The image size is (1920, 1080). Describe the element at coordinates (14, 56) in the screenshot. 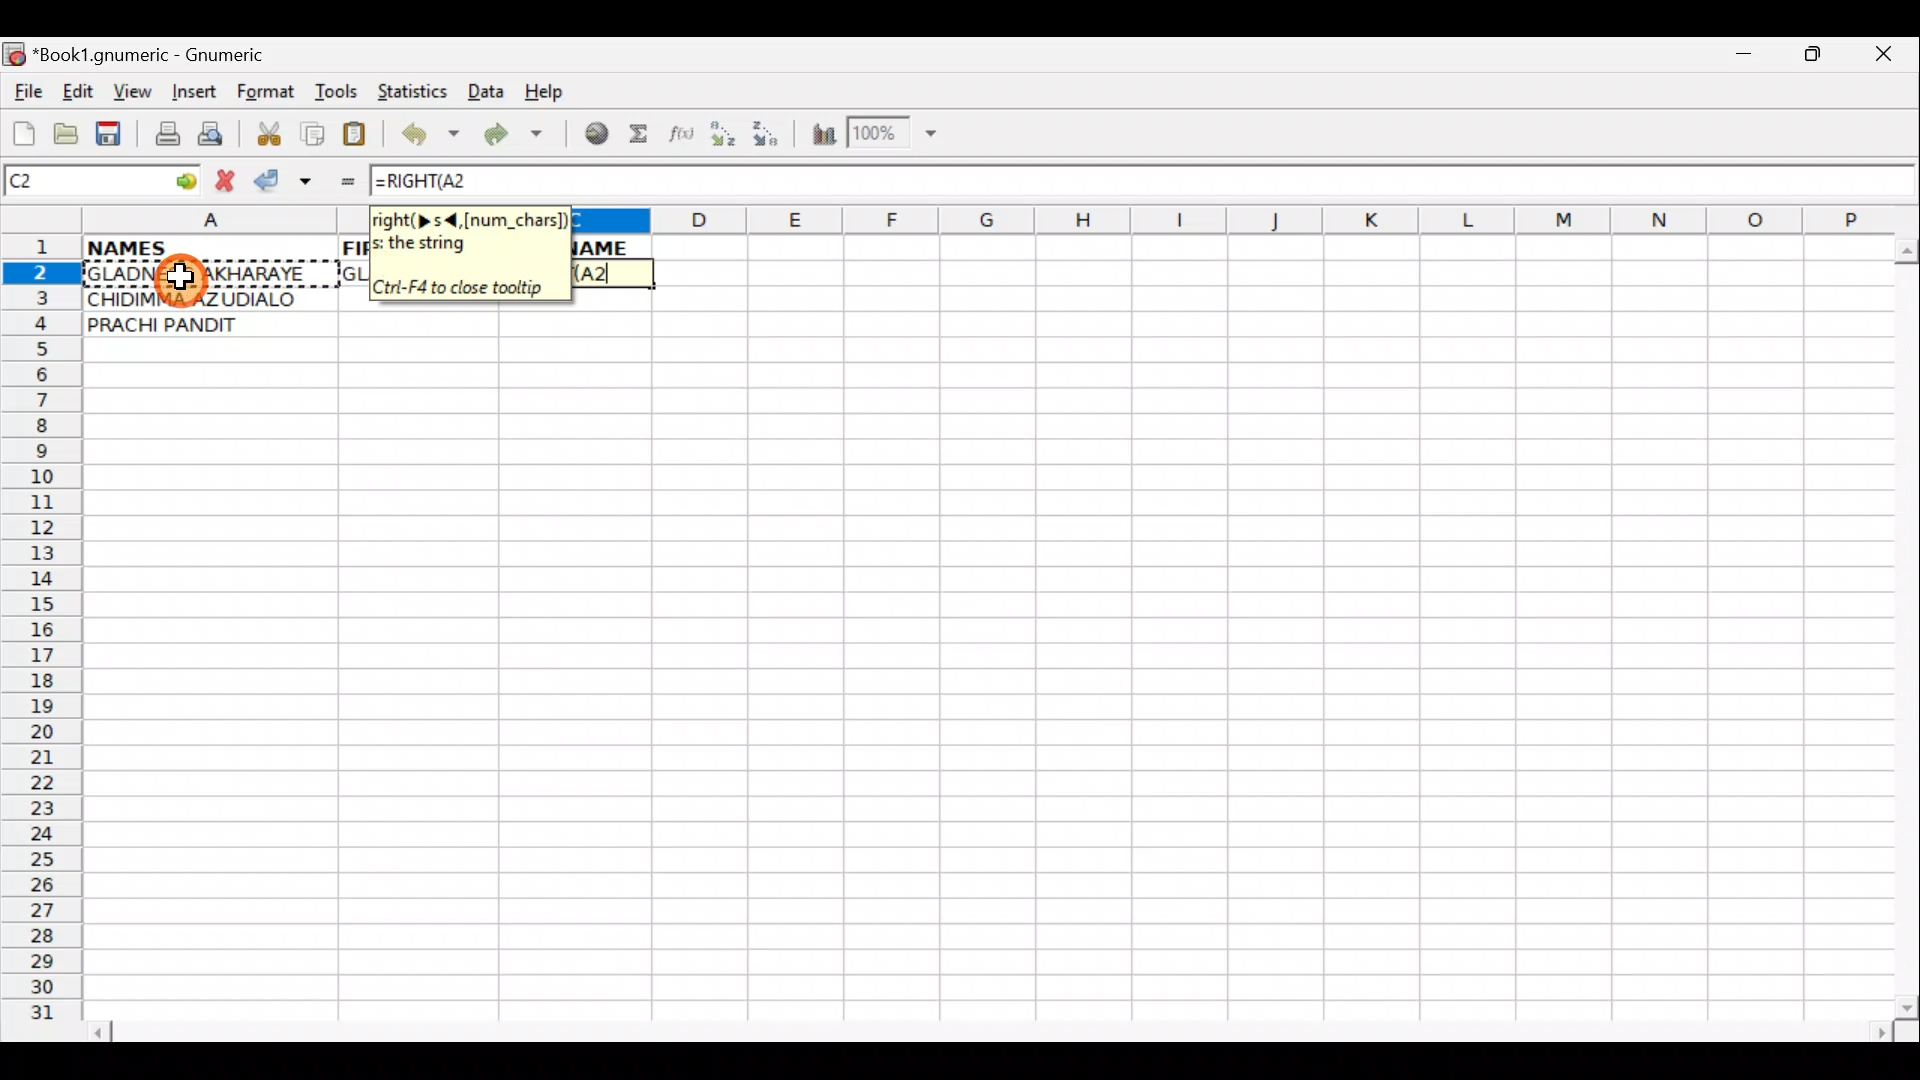

I see `Gnumeric logo` at that location.